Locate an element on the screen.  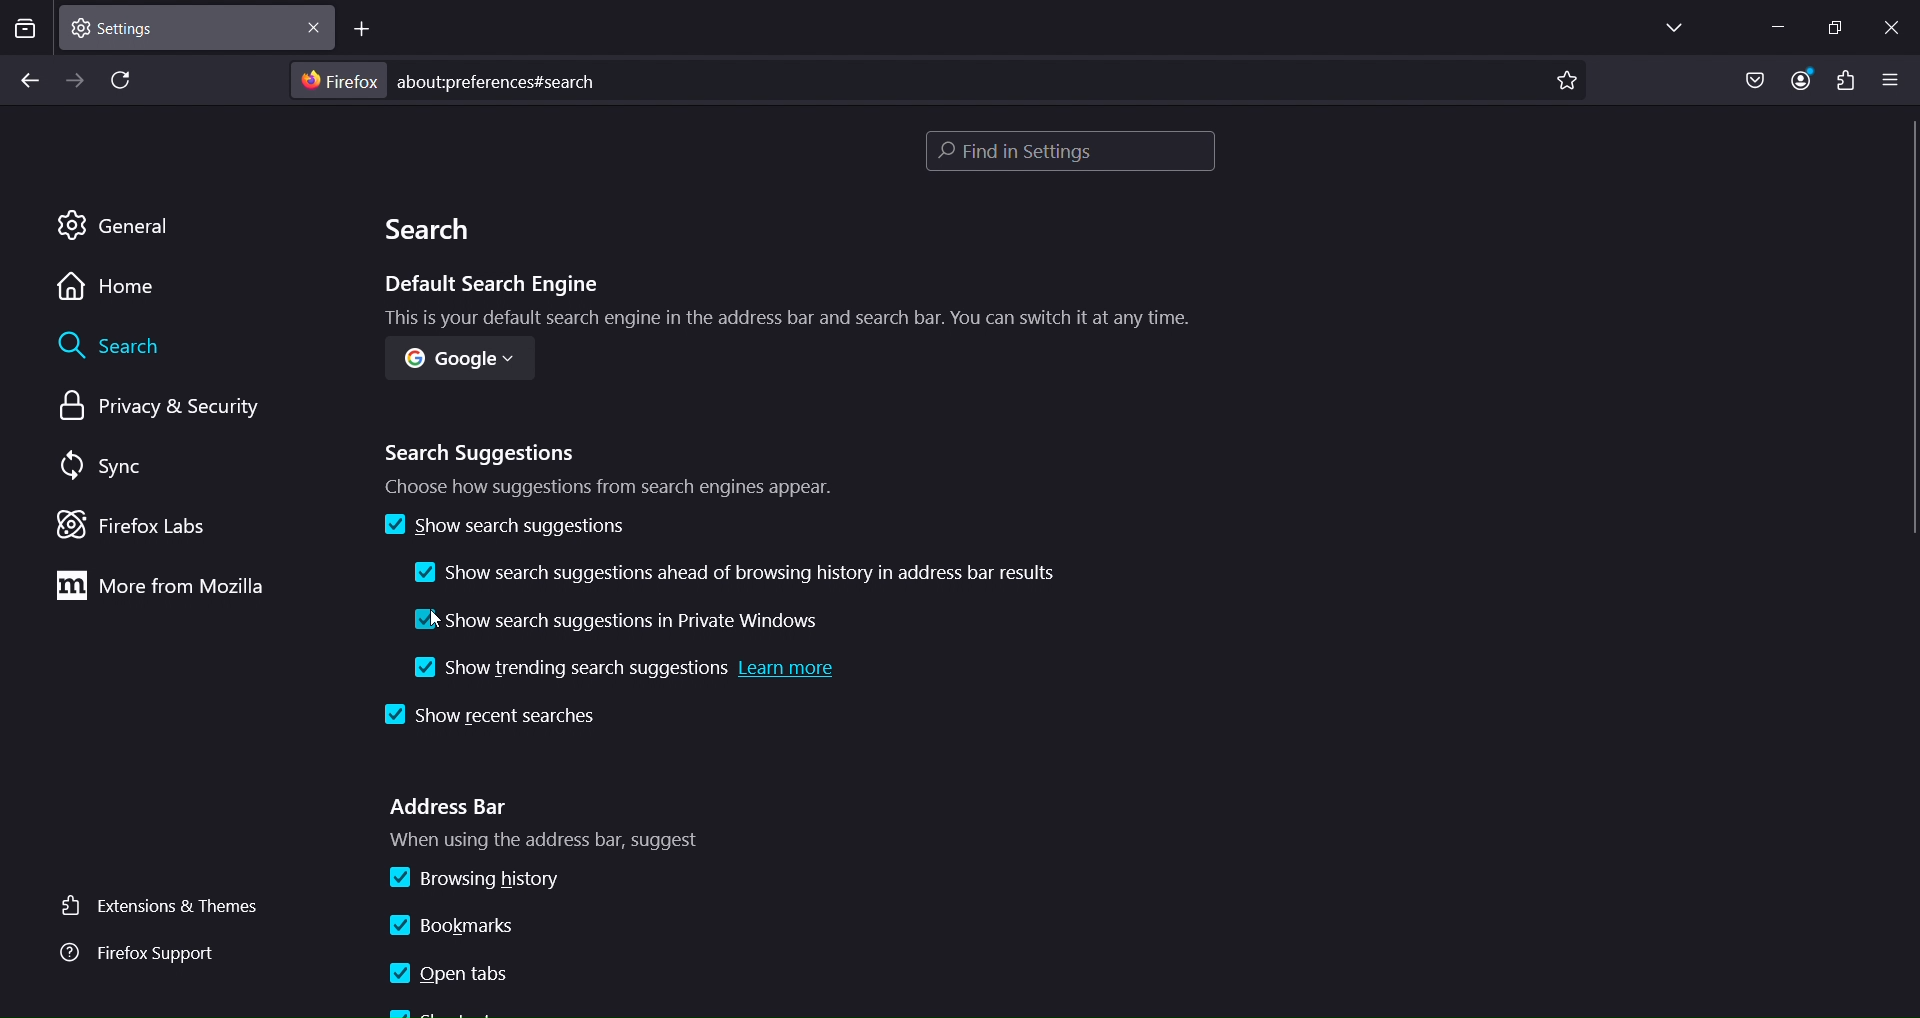
show search suggestions is located at coordinates (503, 526).